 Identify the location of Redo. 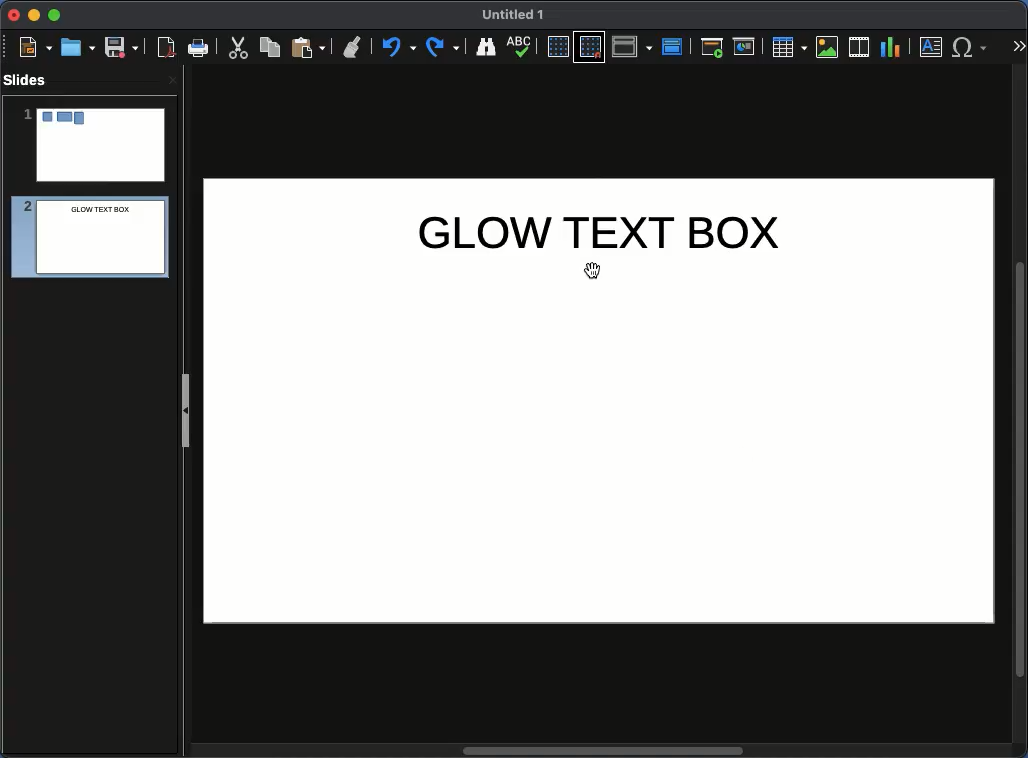
(444, 47).